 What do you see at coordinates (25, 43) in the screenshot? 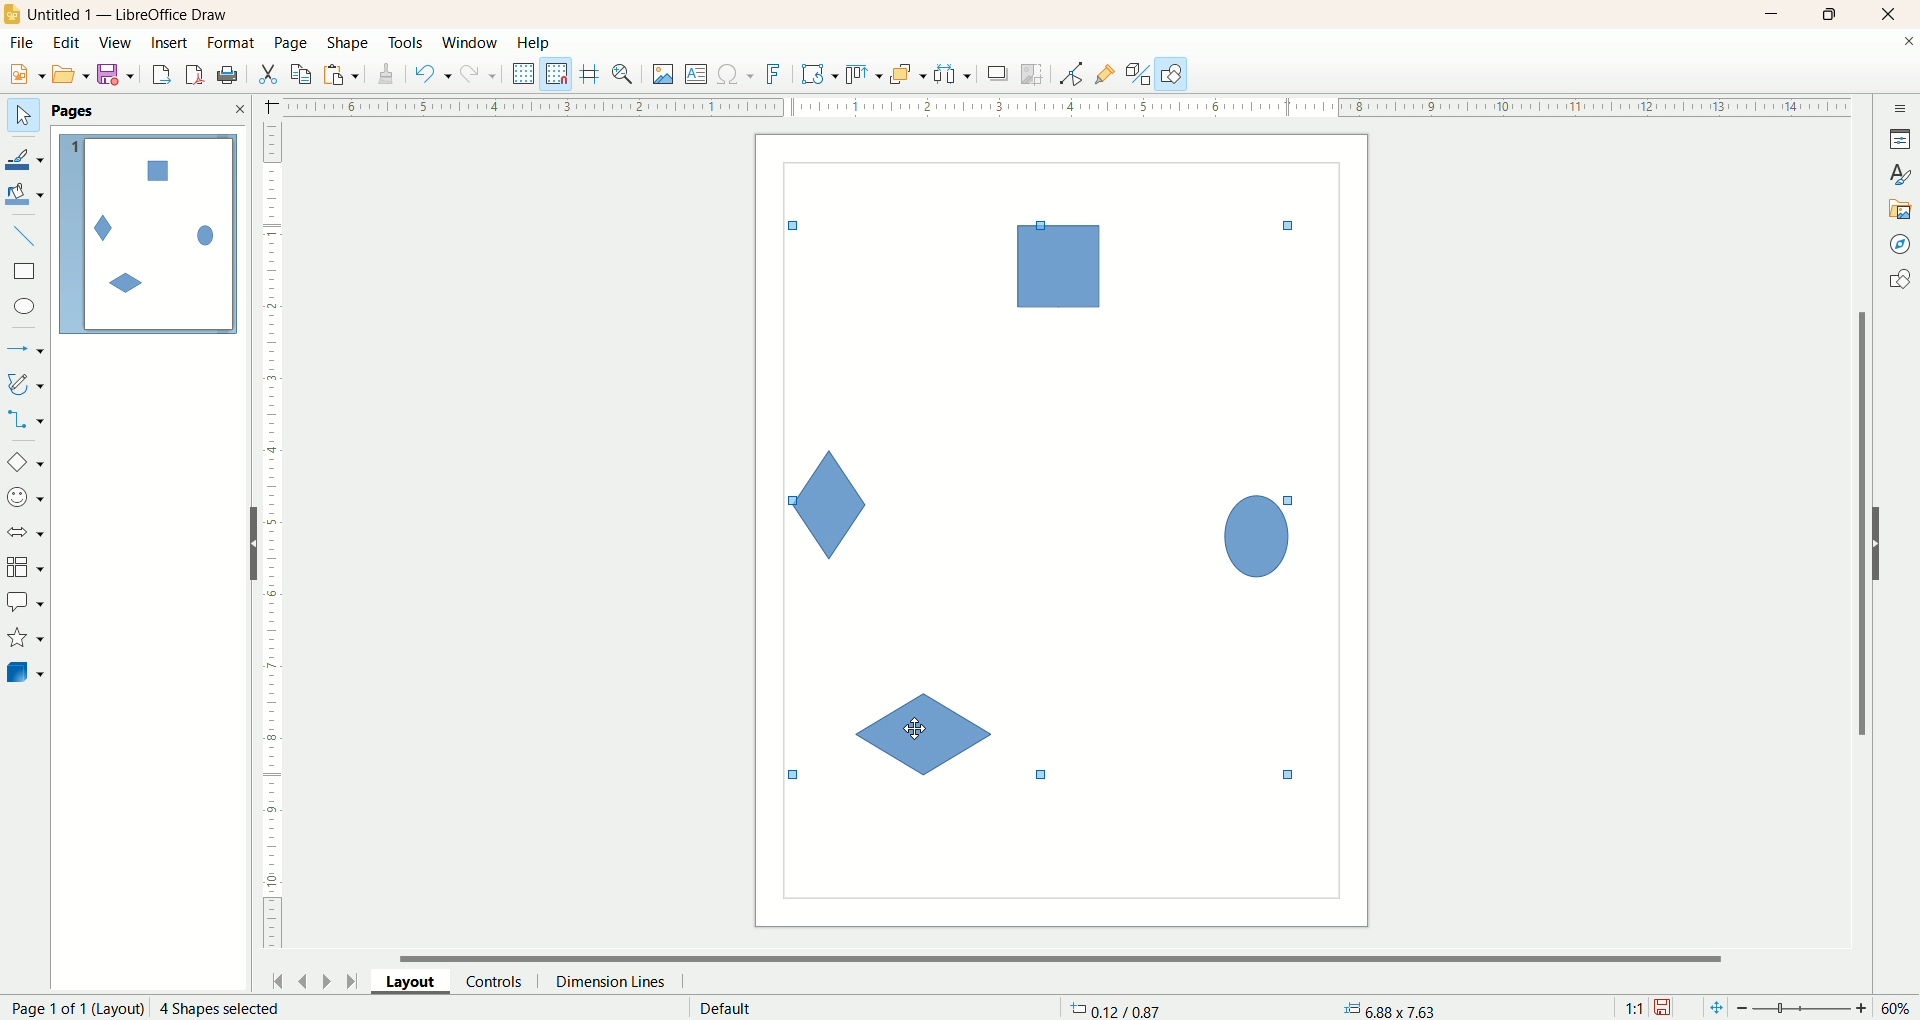
I see `file` at bounding box center [25, 43].